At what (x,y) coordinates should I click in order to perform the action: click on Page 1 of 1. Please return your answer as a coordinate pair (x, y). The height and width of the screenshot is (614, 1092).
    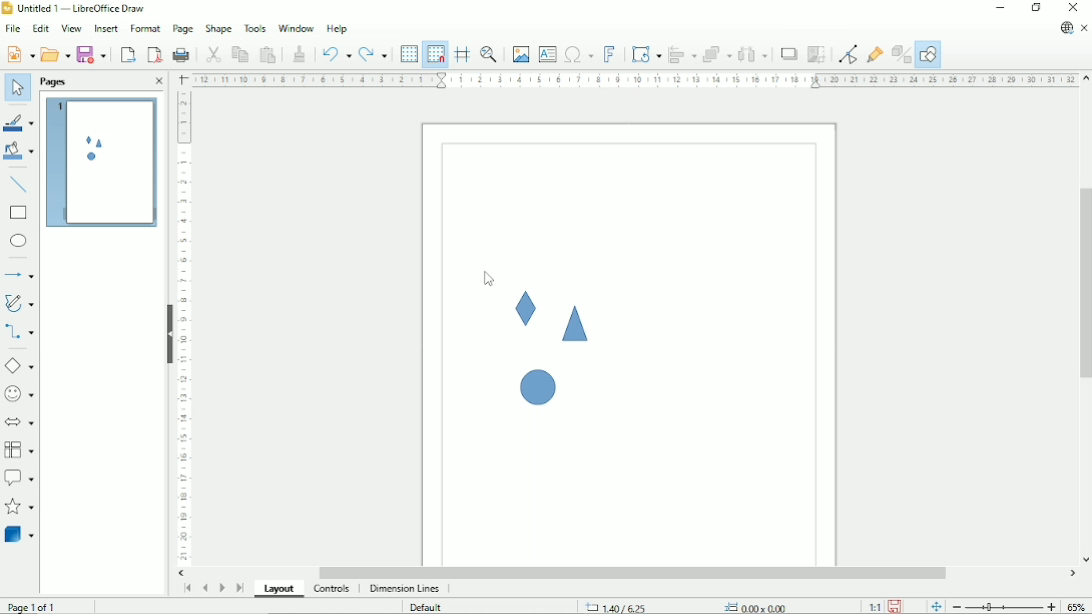
    Looking at the image, I should click on (32, 607).